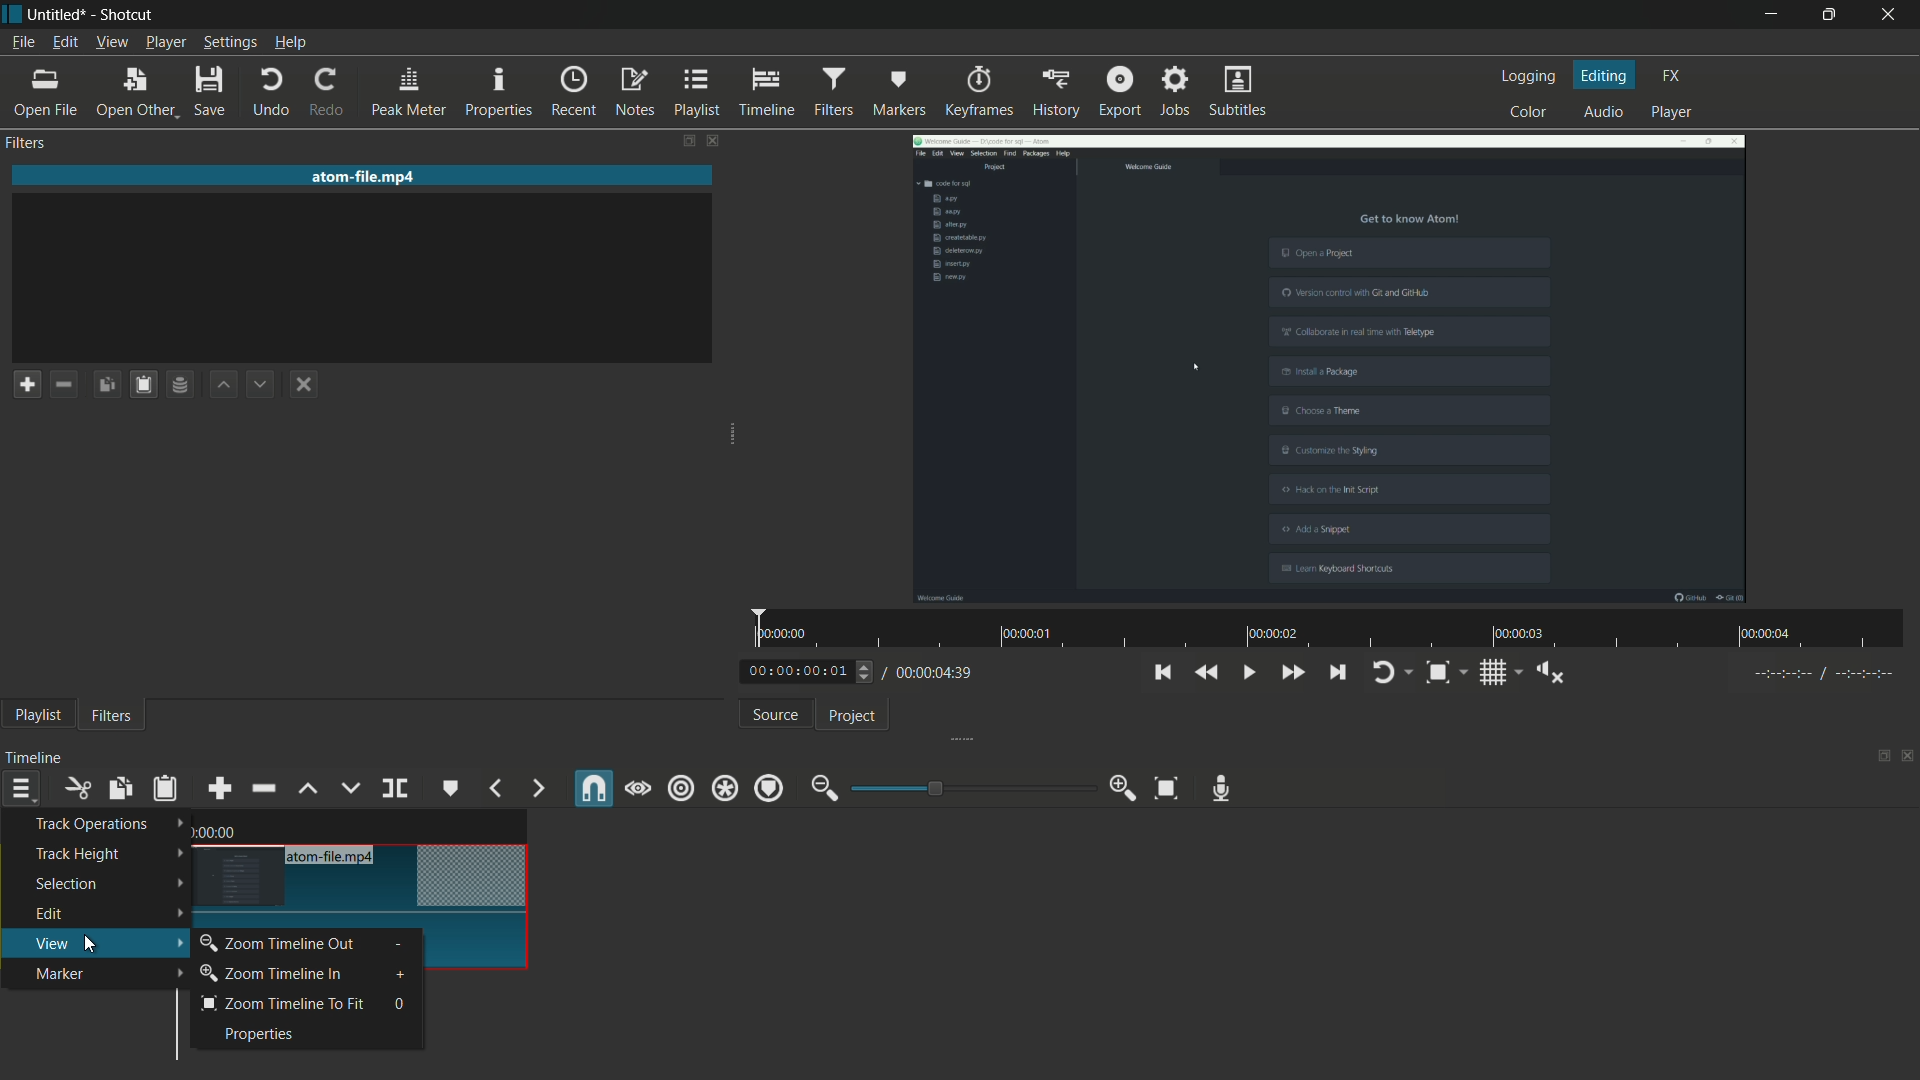  Describe the element at coordinates (574, 92) in the screenshot. I see `recent` at that location.